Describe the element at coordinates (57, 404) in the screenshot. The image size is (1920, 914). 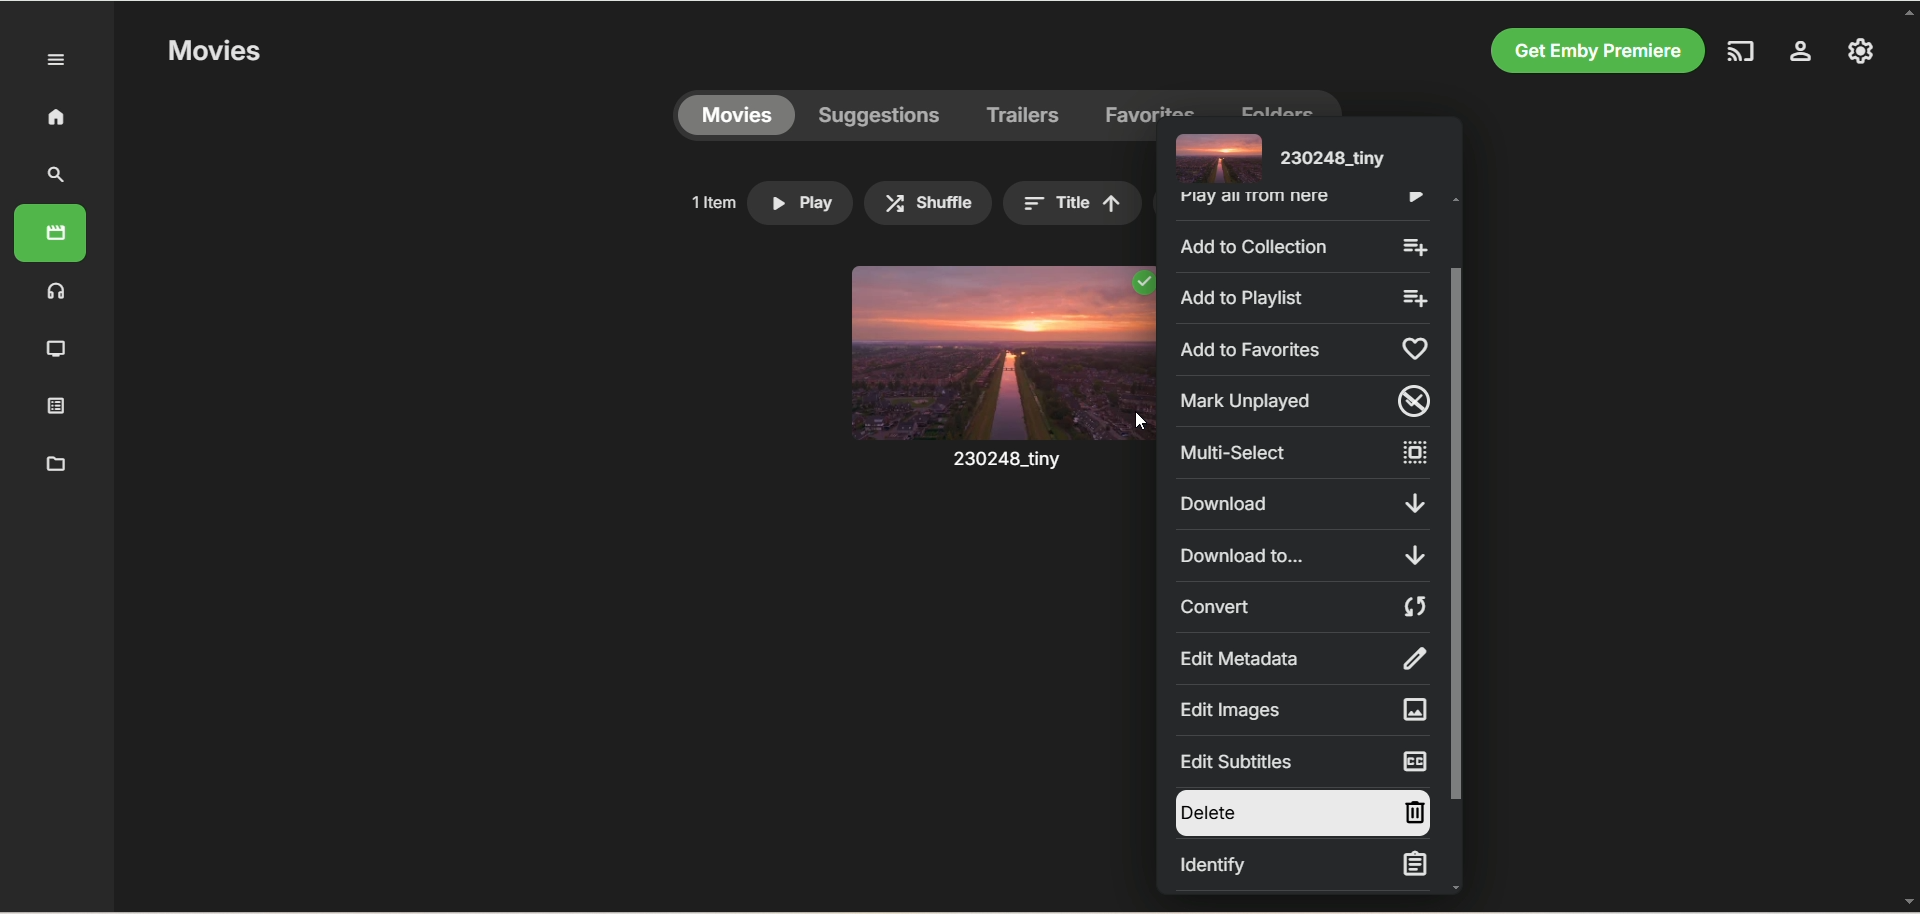
I see `playlist` at that location.